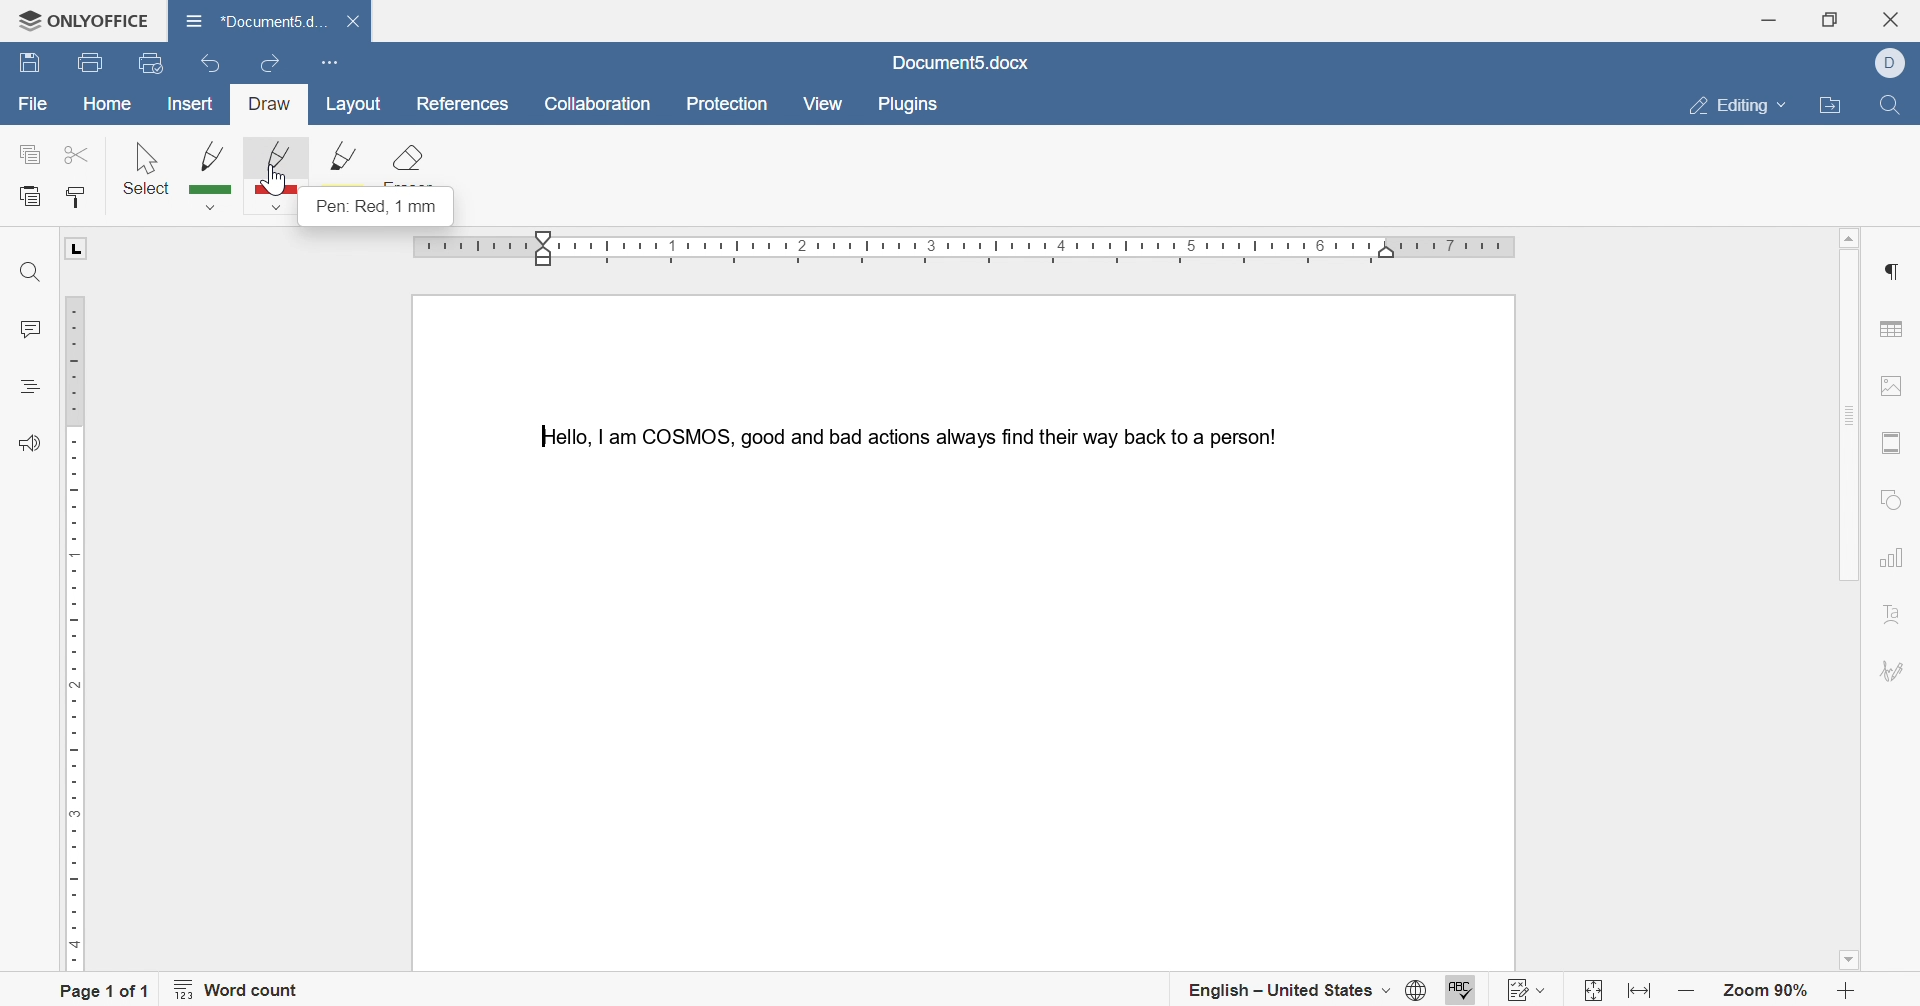  I want to click on set document language, so click(1413, 992).